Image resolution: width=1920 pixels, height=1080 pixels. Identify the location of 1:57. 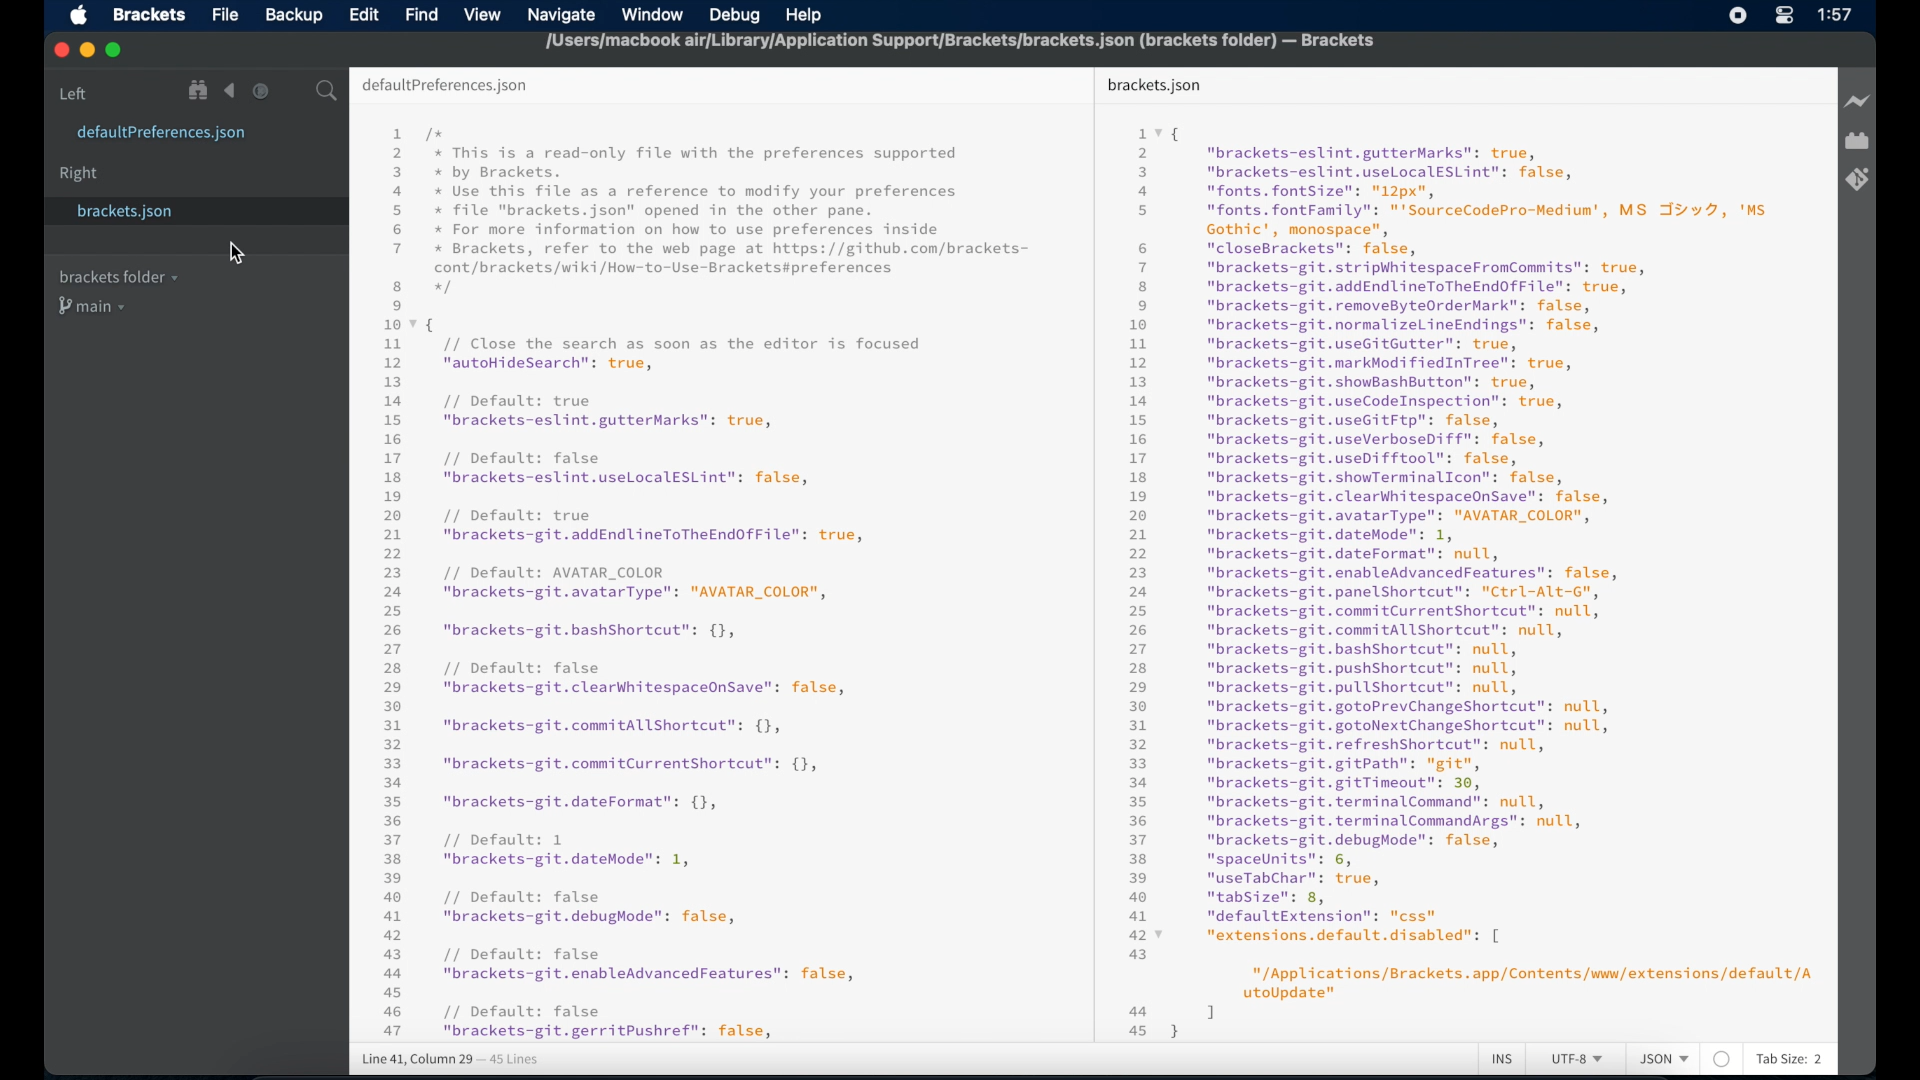
(1836, 15).